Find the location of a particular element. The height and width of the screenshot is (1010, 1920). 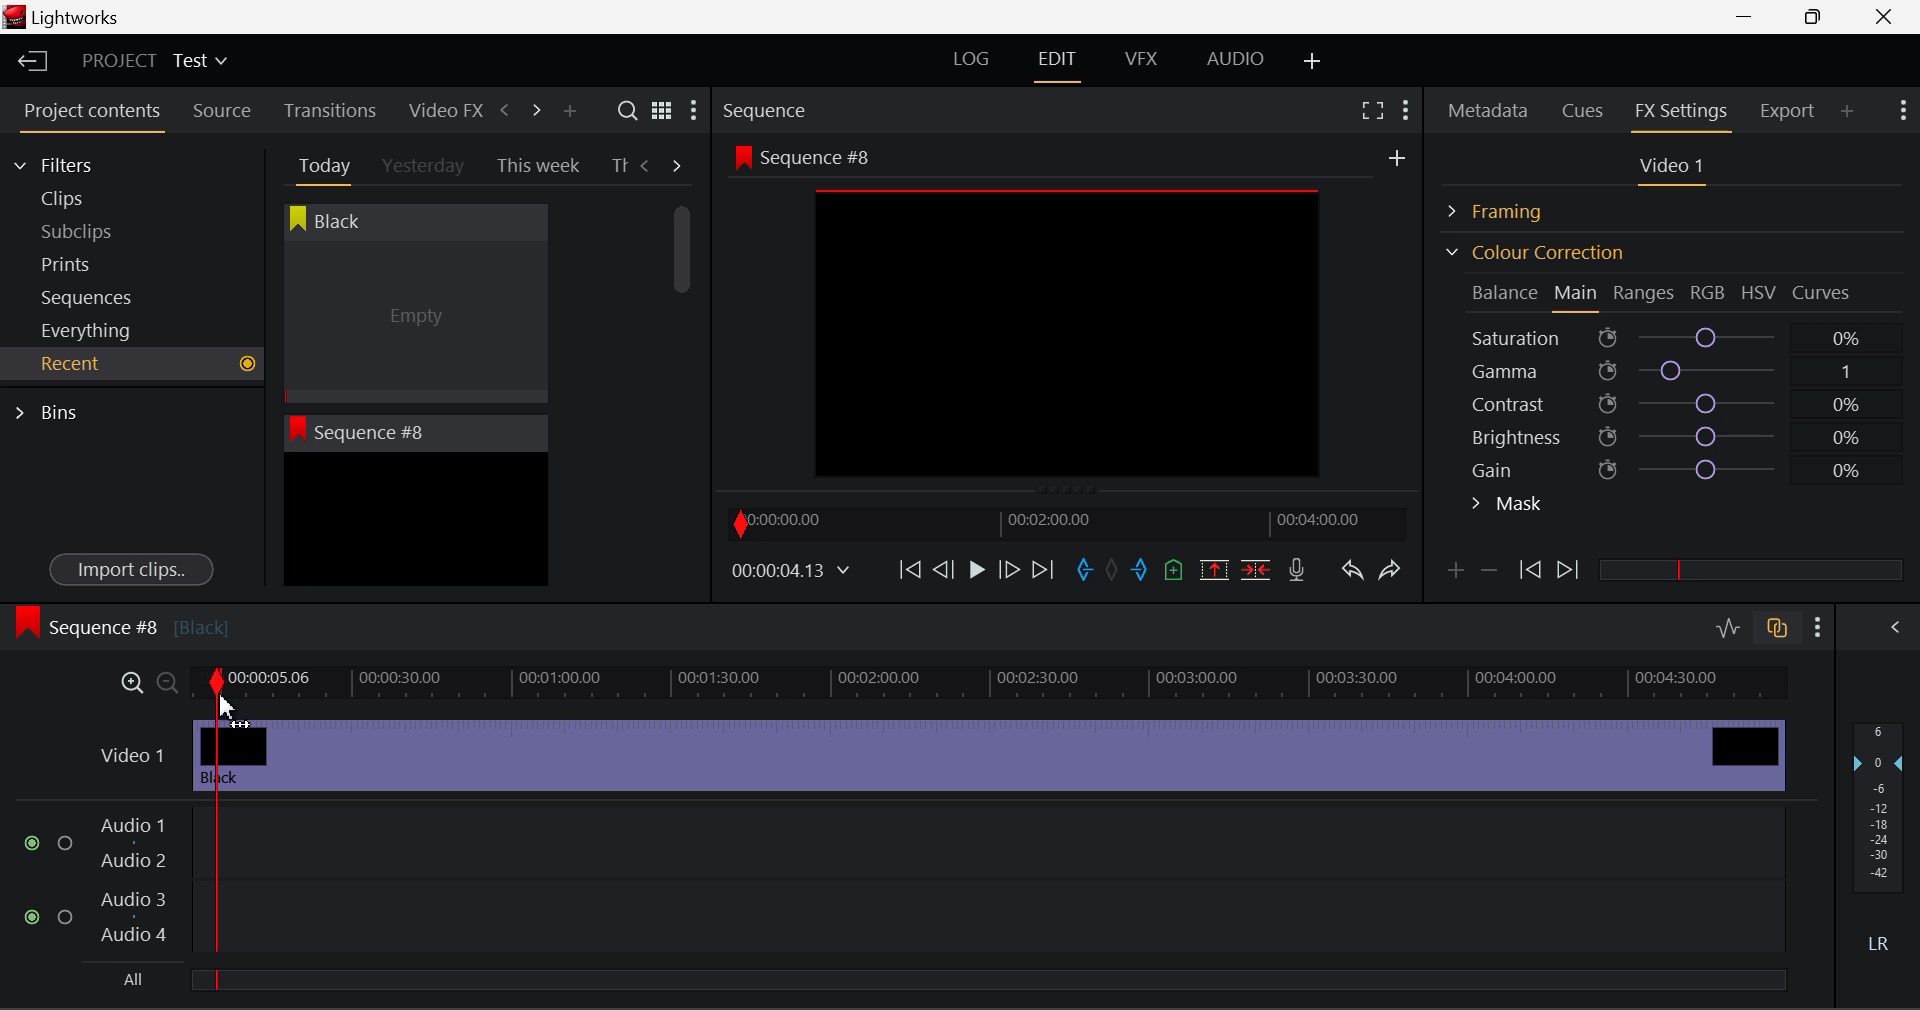

Timeline Zoom Out is located at coordinates (166, 682).